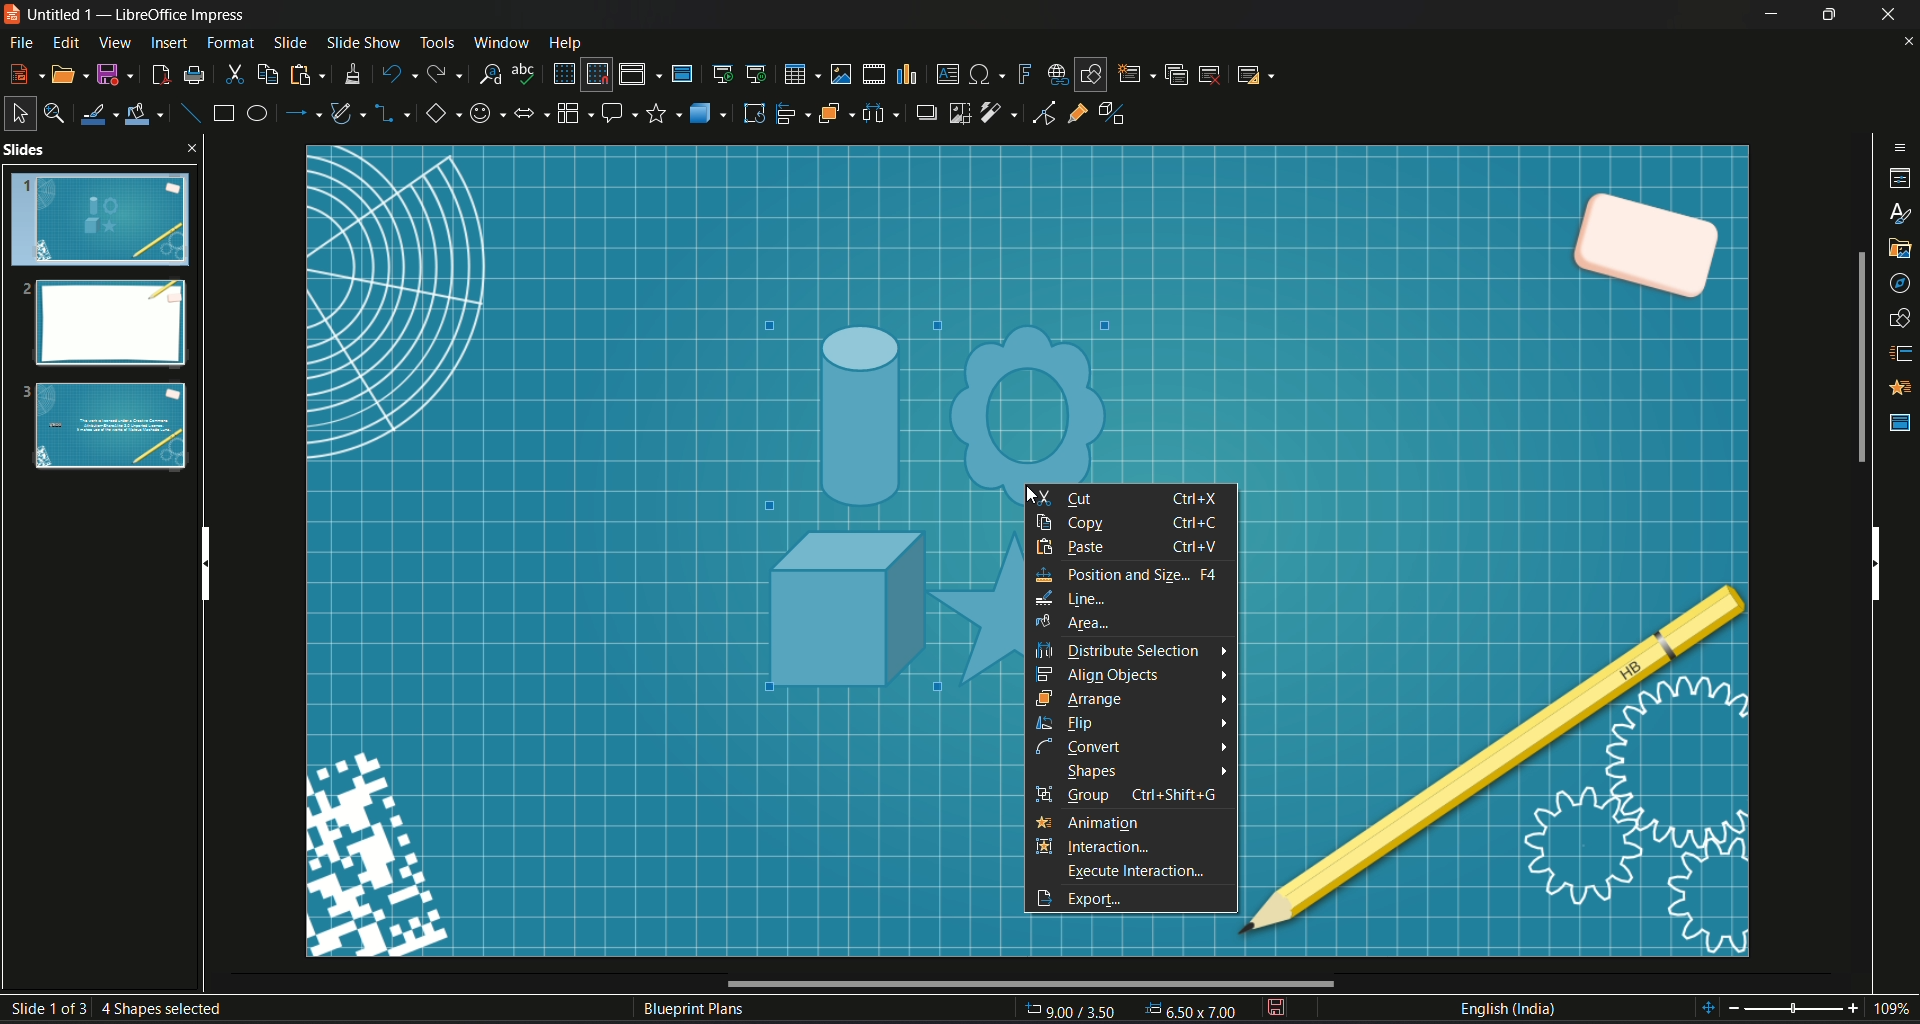 This screenshot has width=1920, height=1024. What do you see at coordinates (397, 73) in the screenshot?
I see `undo` at bounding box center [397, 73].